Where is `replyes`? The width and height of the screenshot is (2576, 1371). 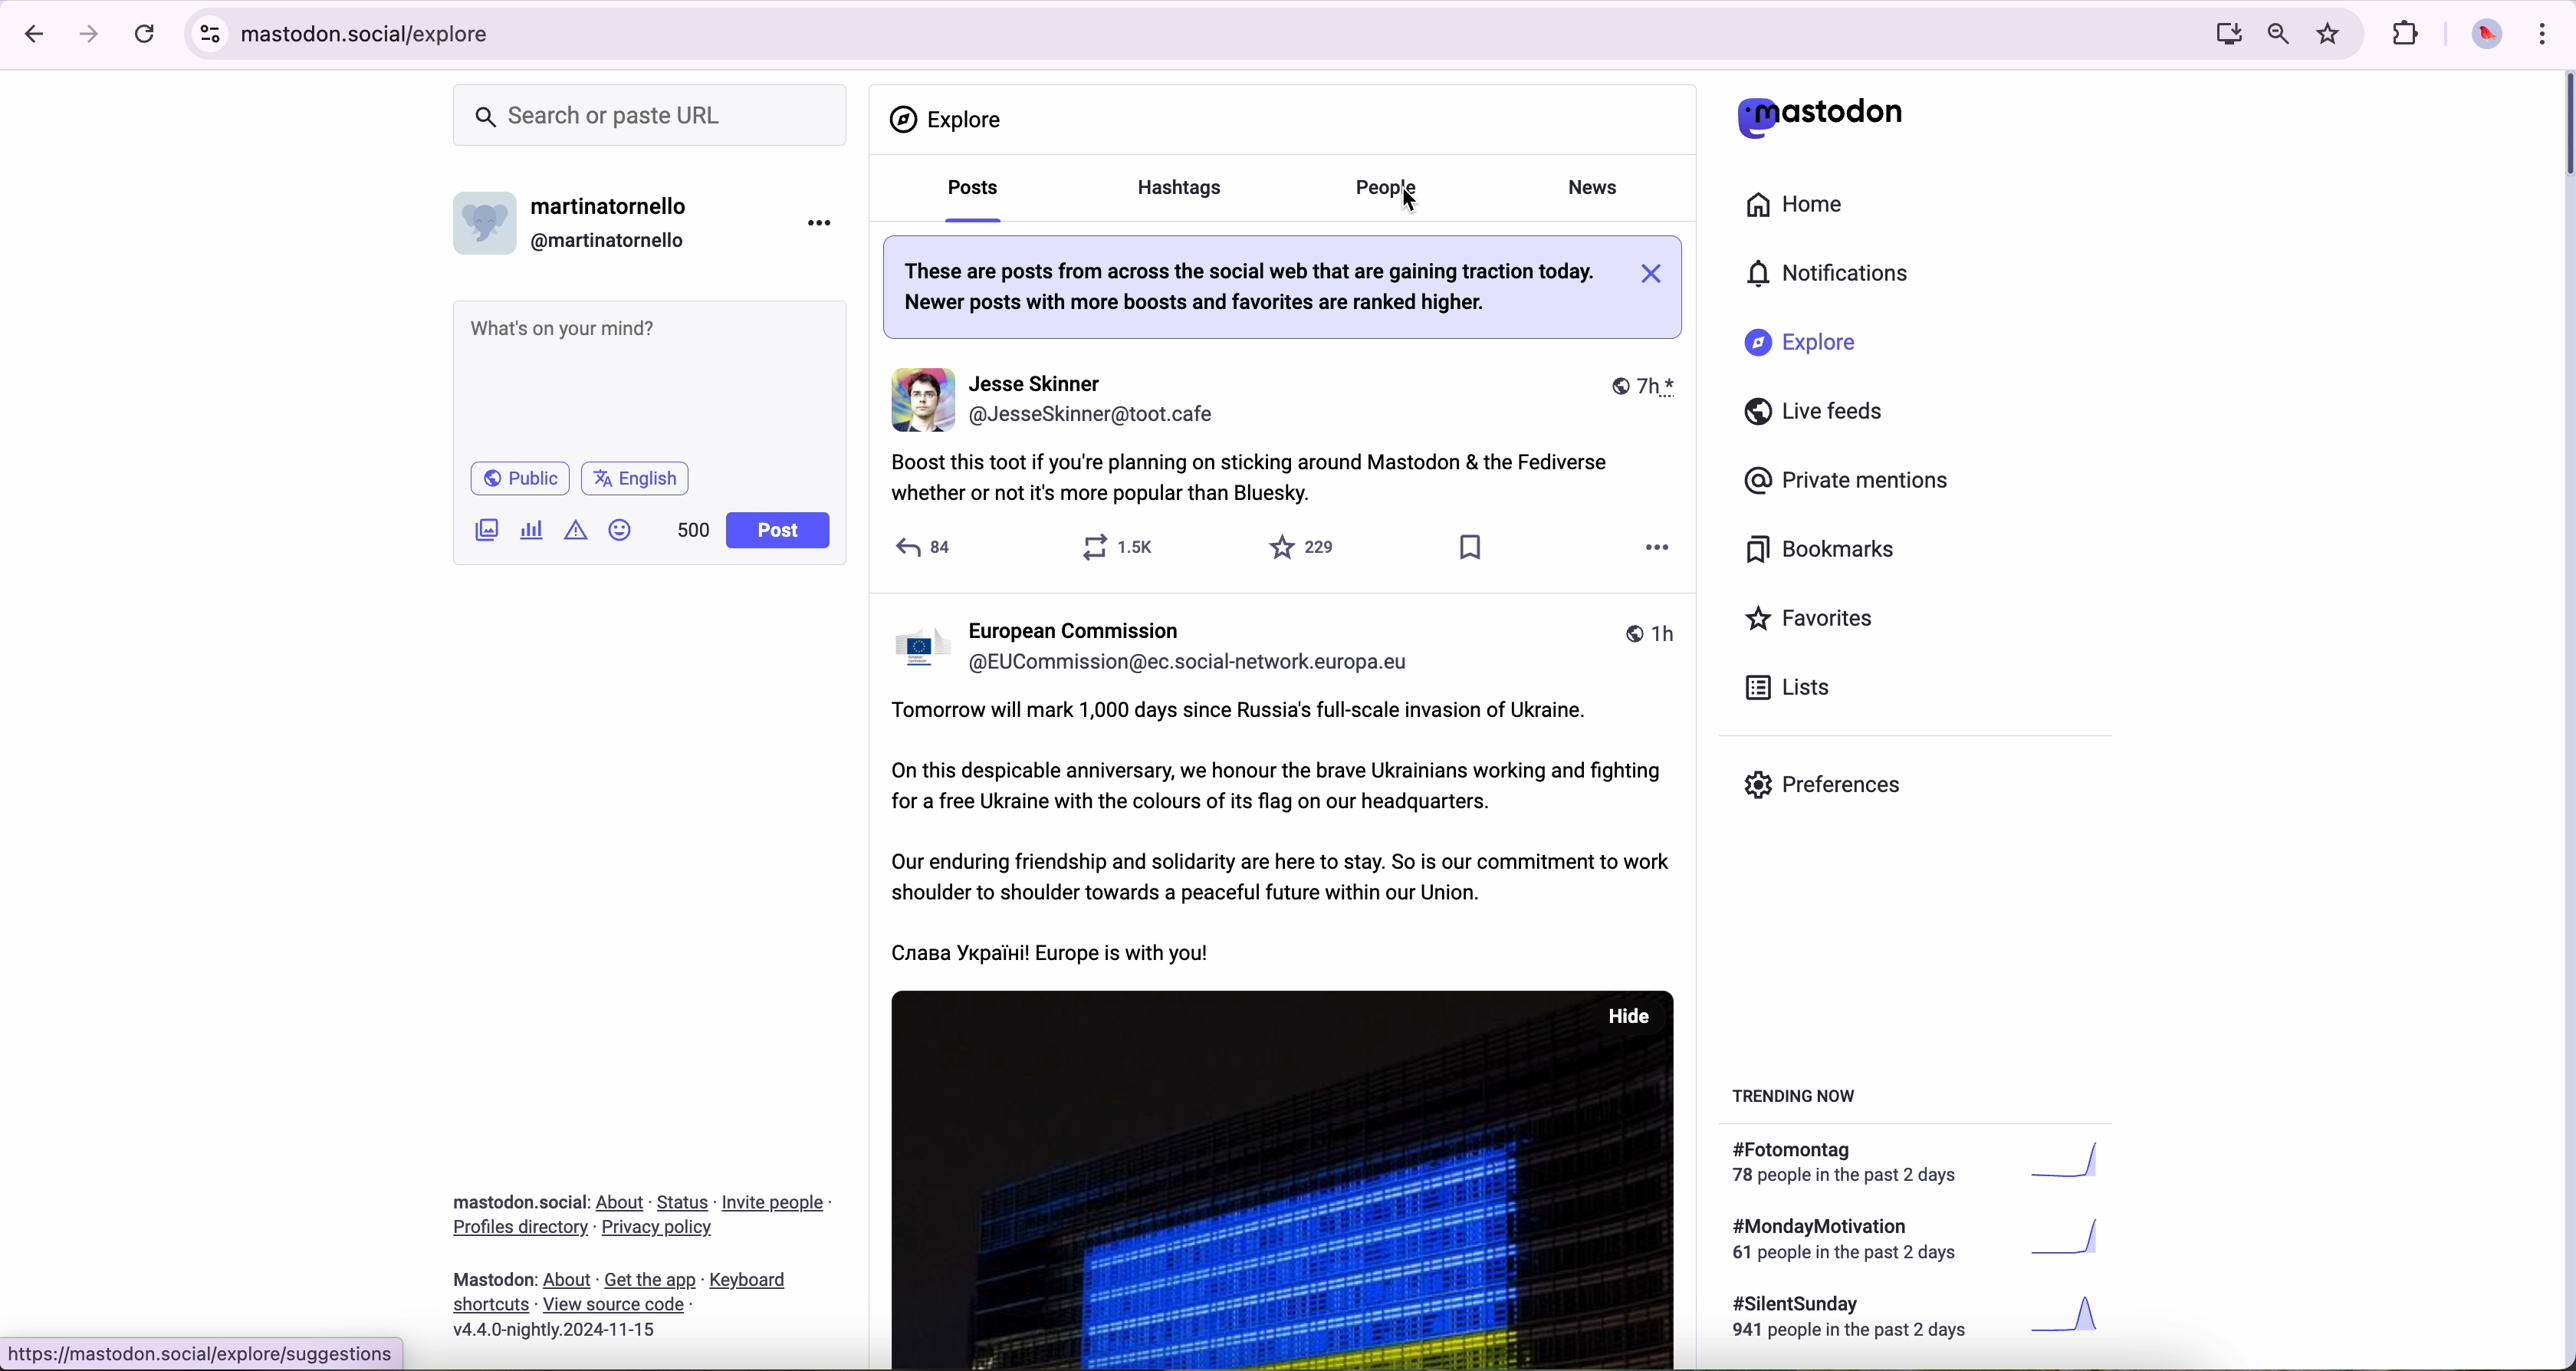
replyes is located at coordinates (927, 544).